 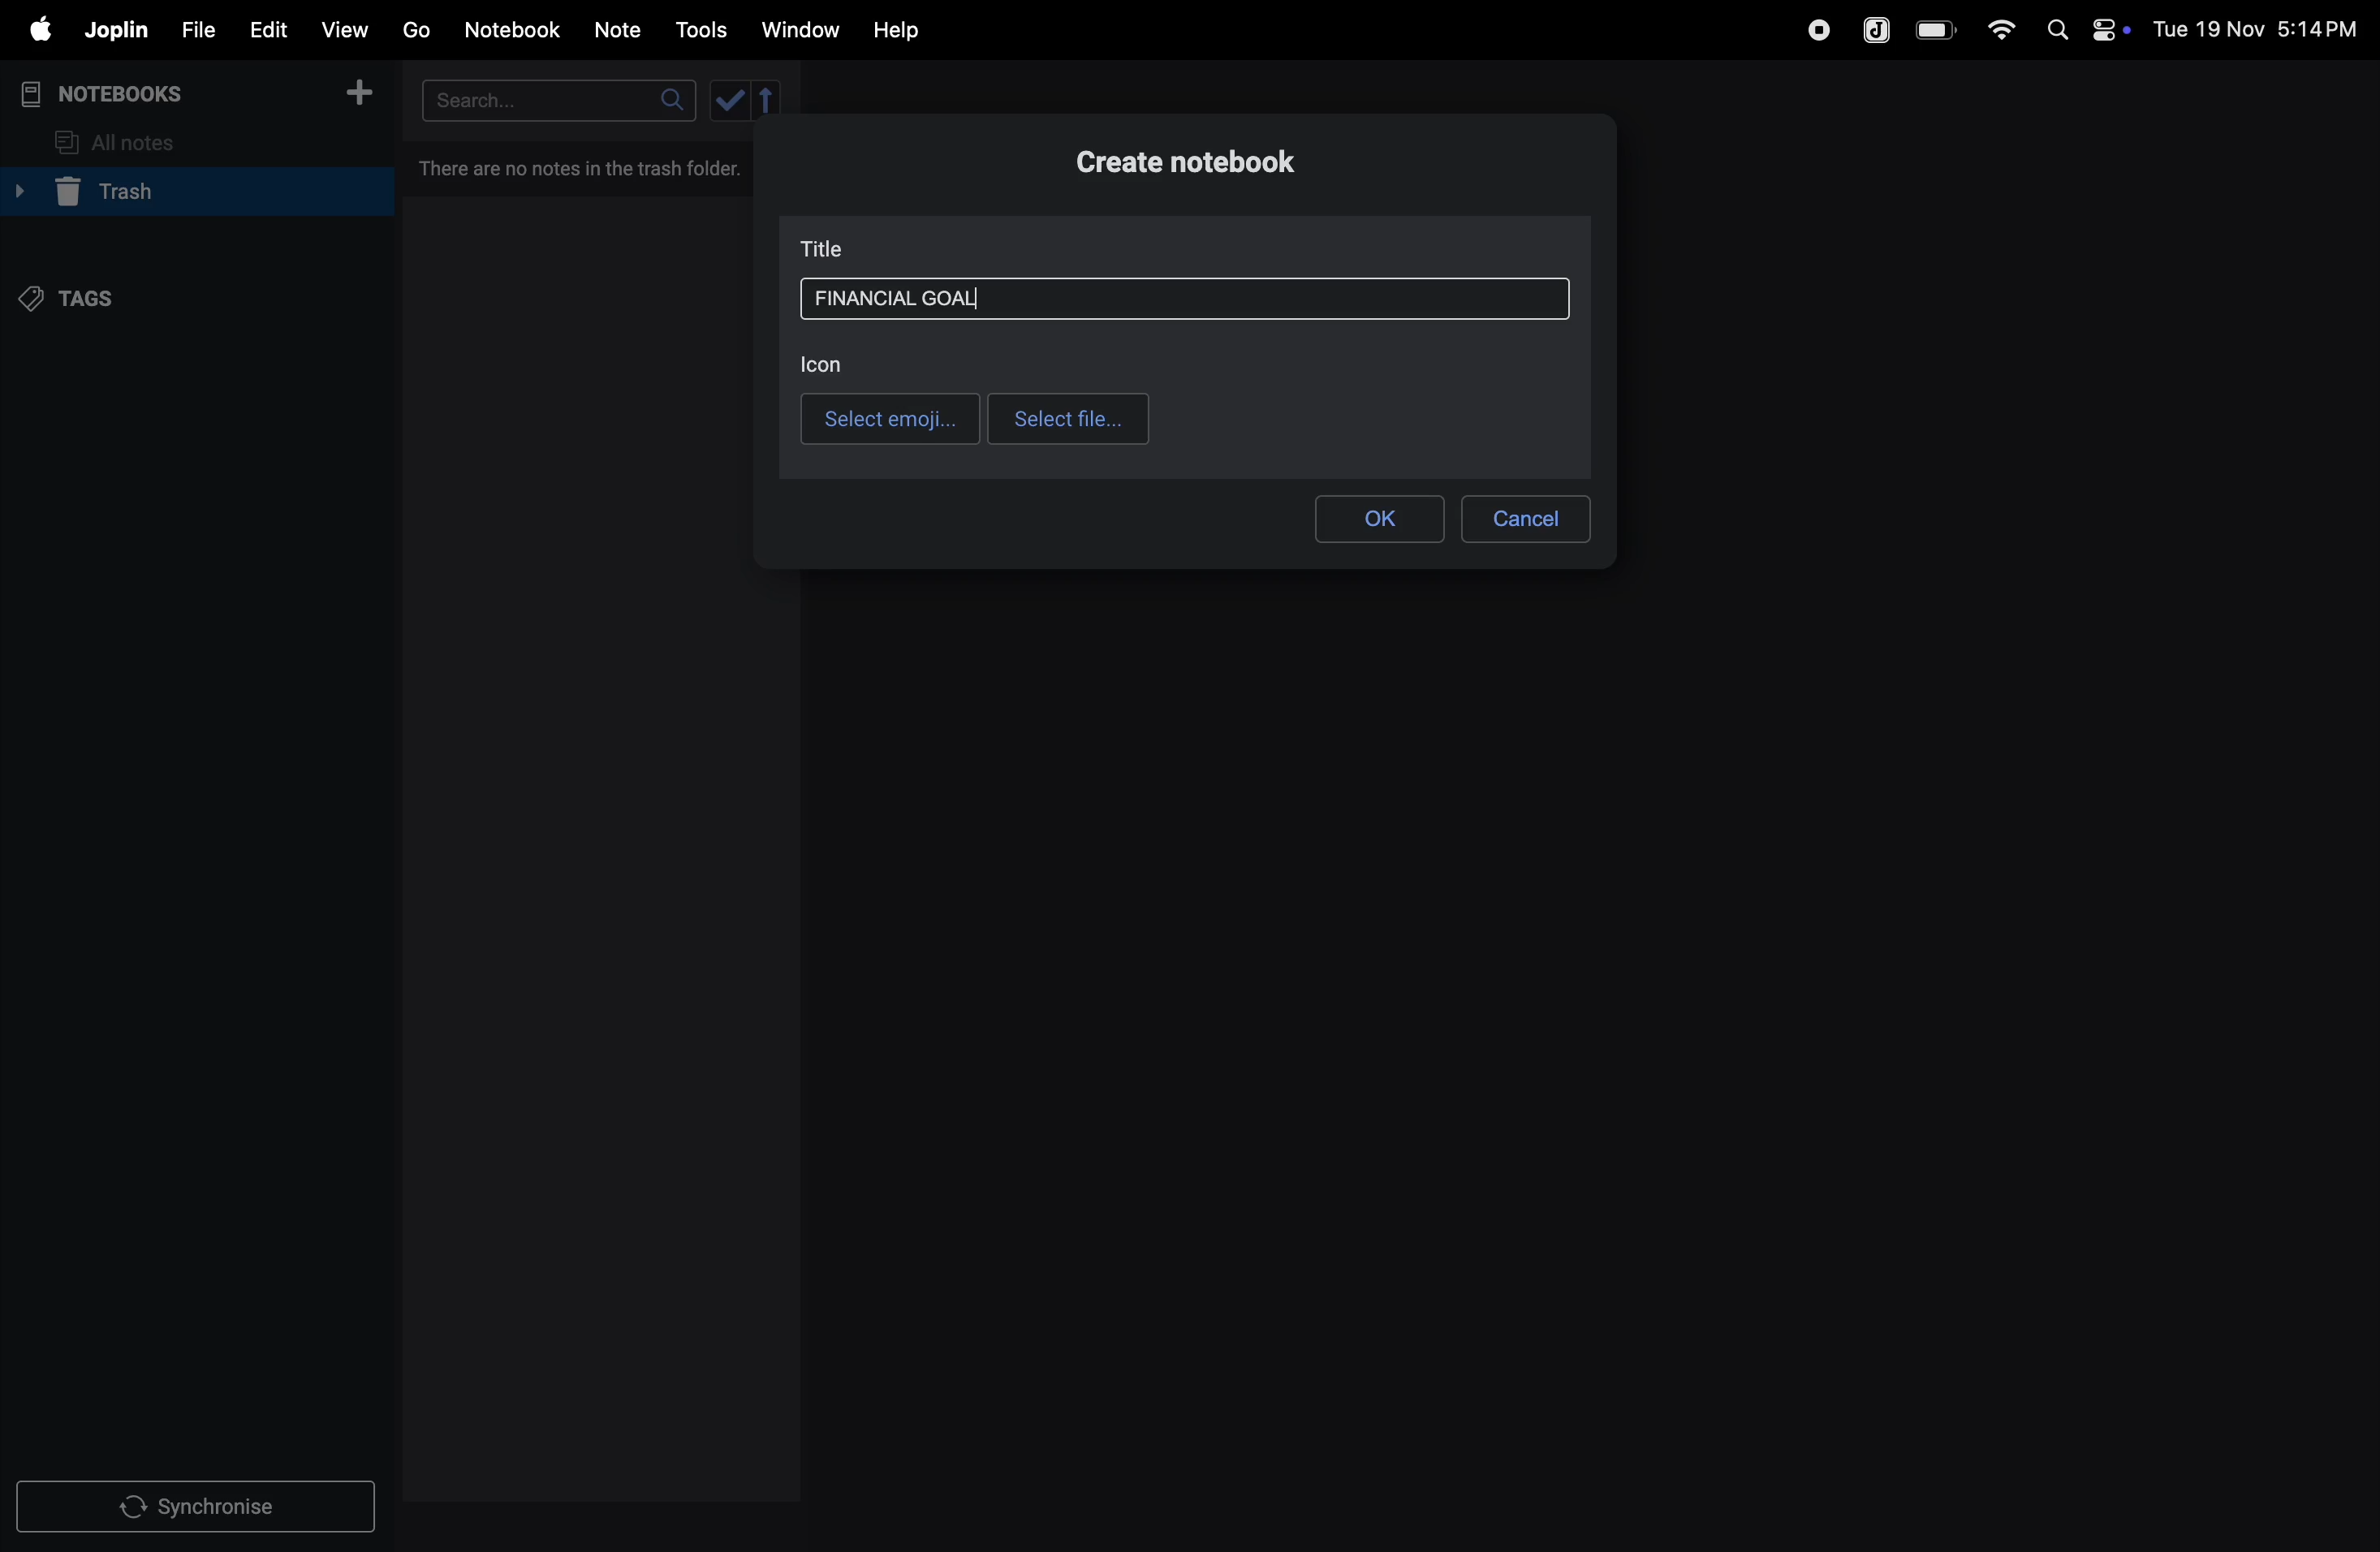 I want to click on there are no notes in trash folder, so click(x=585, y=171).